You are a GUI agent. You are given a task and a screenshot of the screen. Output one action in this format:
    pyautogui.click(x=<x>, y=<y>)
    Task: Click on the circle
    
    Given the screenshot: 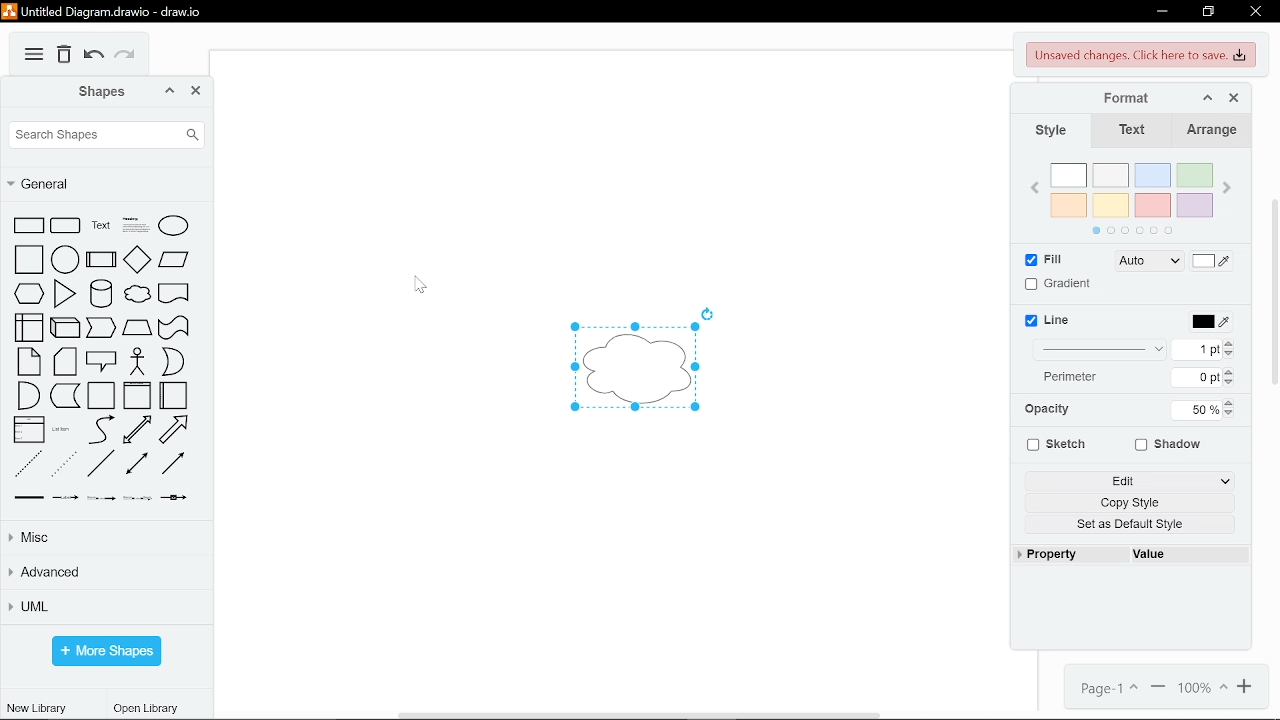 What is the action you would take?
    pyautogui.click(x=65, y=260)
    